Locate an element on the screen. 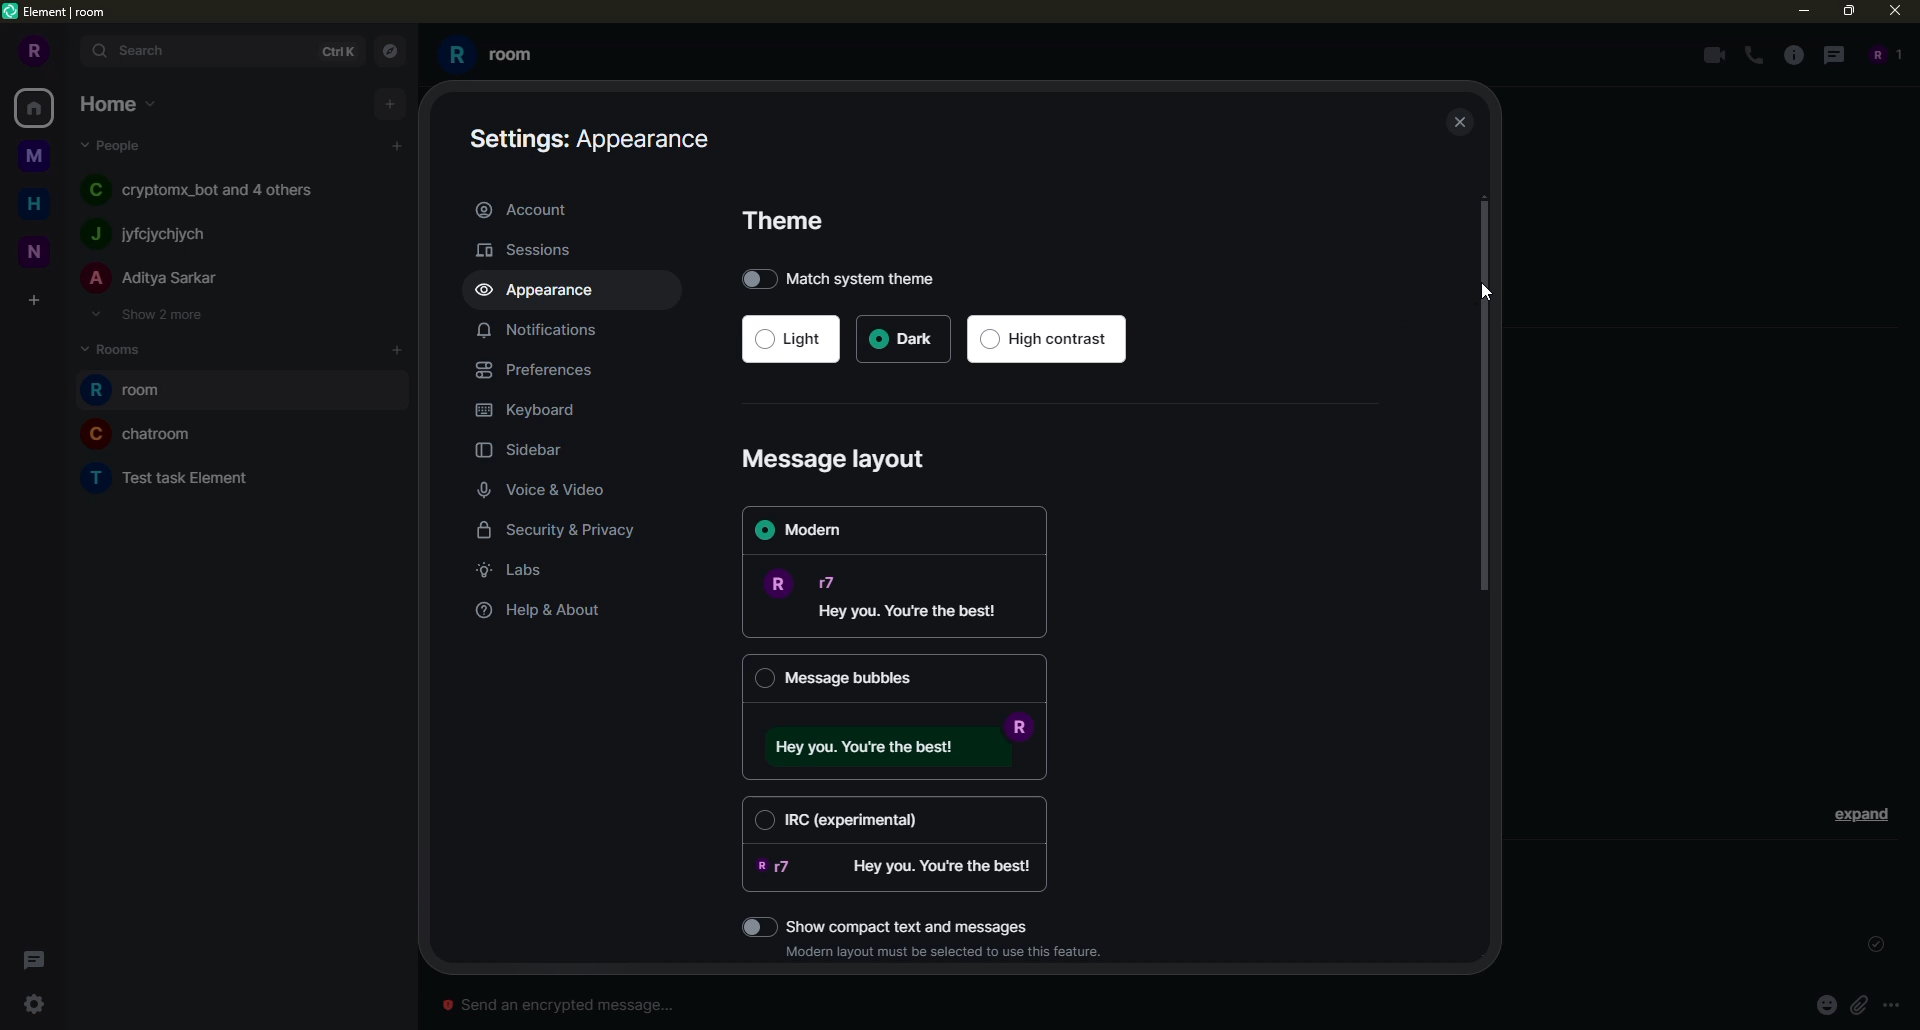 The width and height of the screenshot is (1920, 1030). element is located at coordinates (58, 13).